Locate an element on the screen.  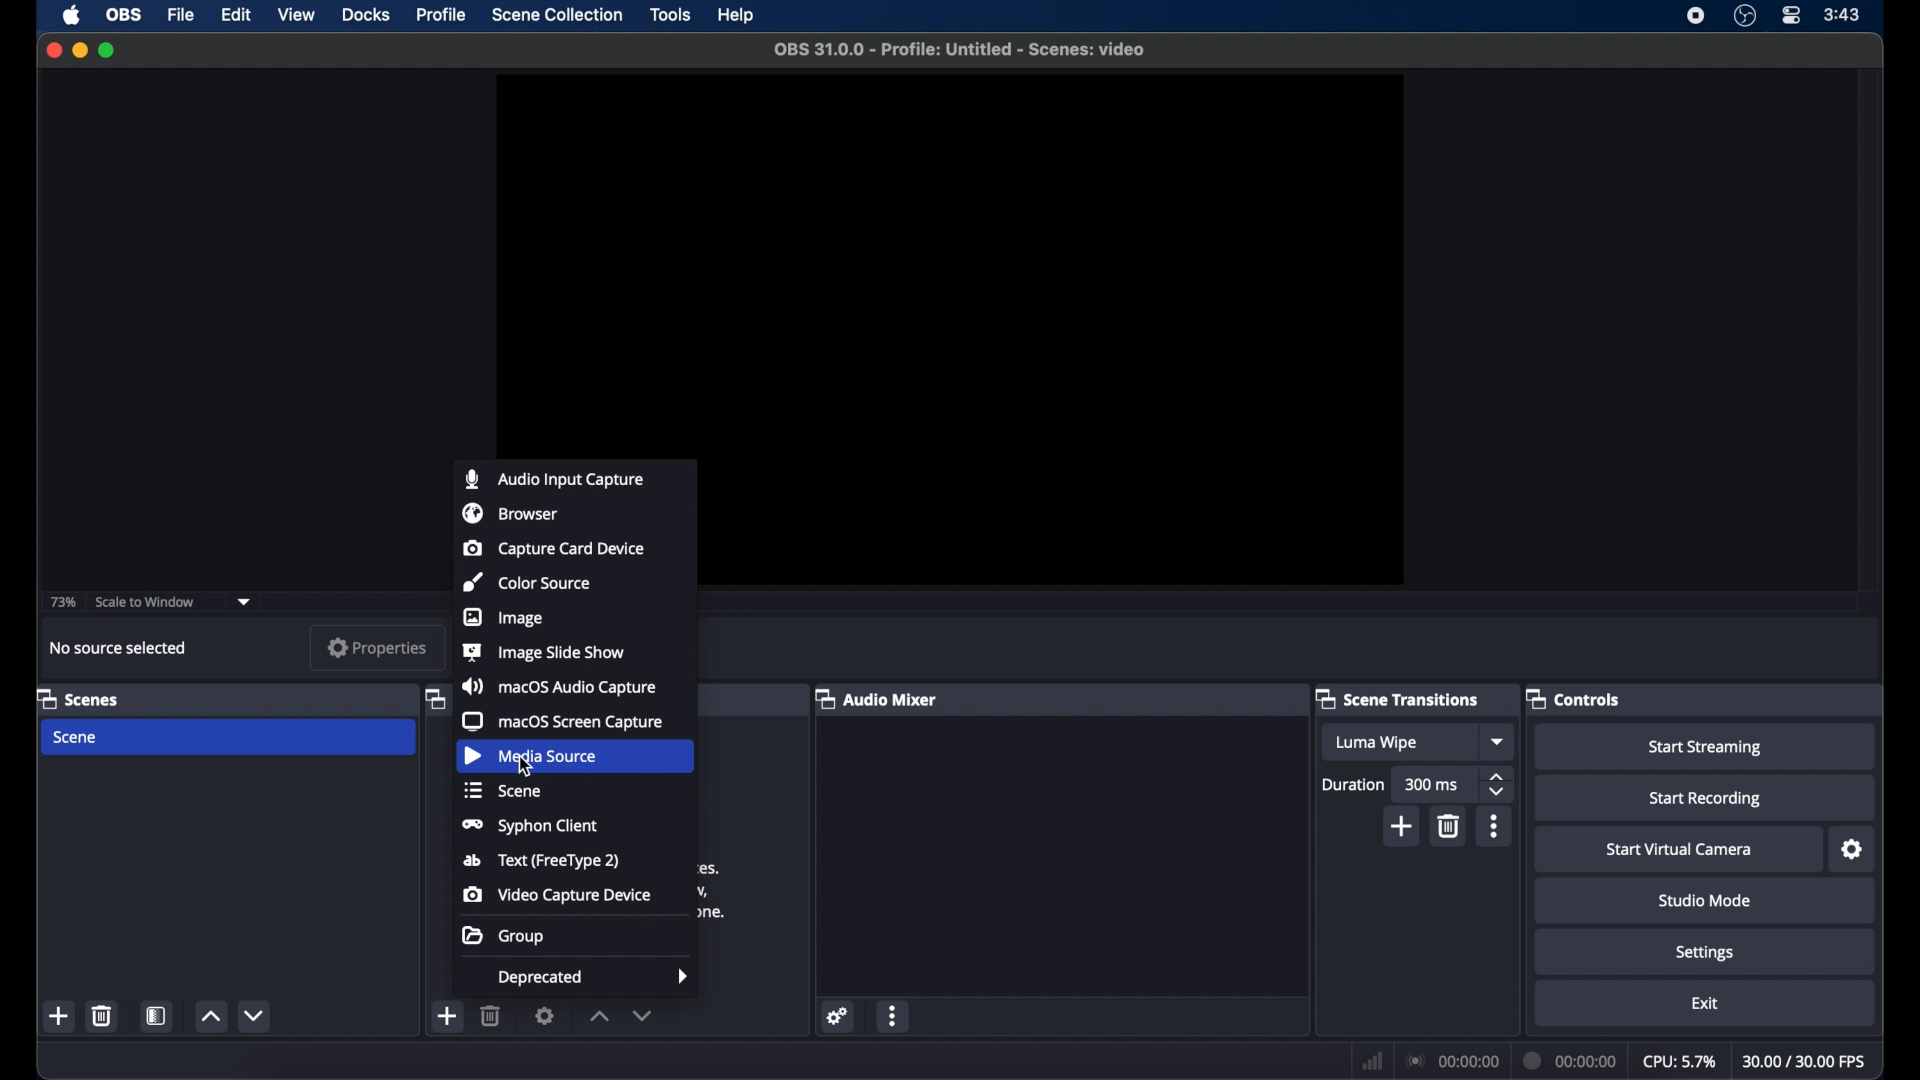
duration is located at coordinates (1354, 786).